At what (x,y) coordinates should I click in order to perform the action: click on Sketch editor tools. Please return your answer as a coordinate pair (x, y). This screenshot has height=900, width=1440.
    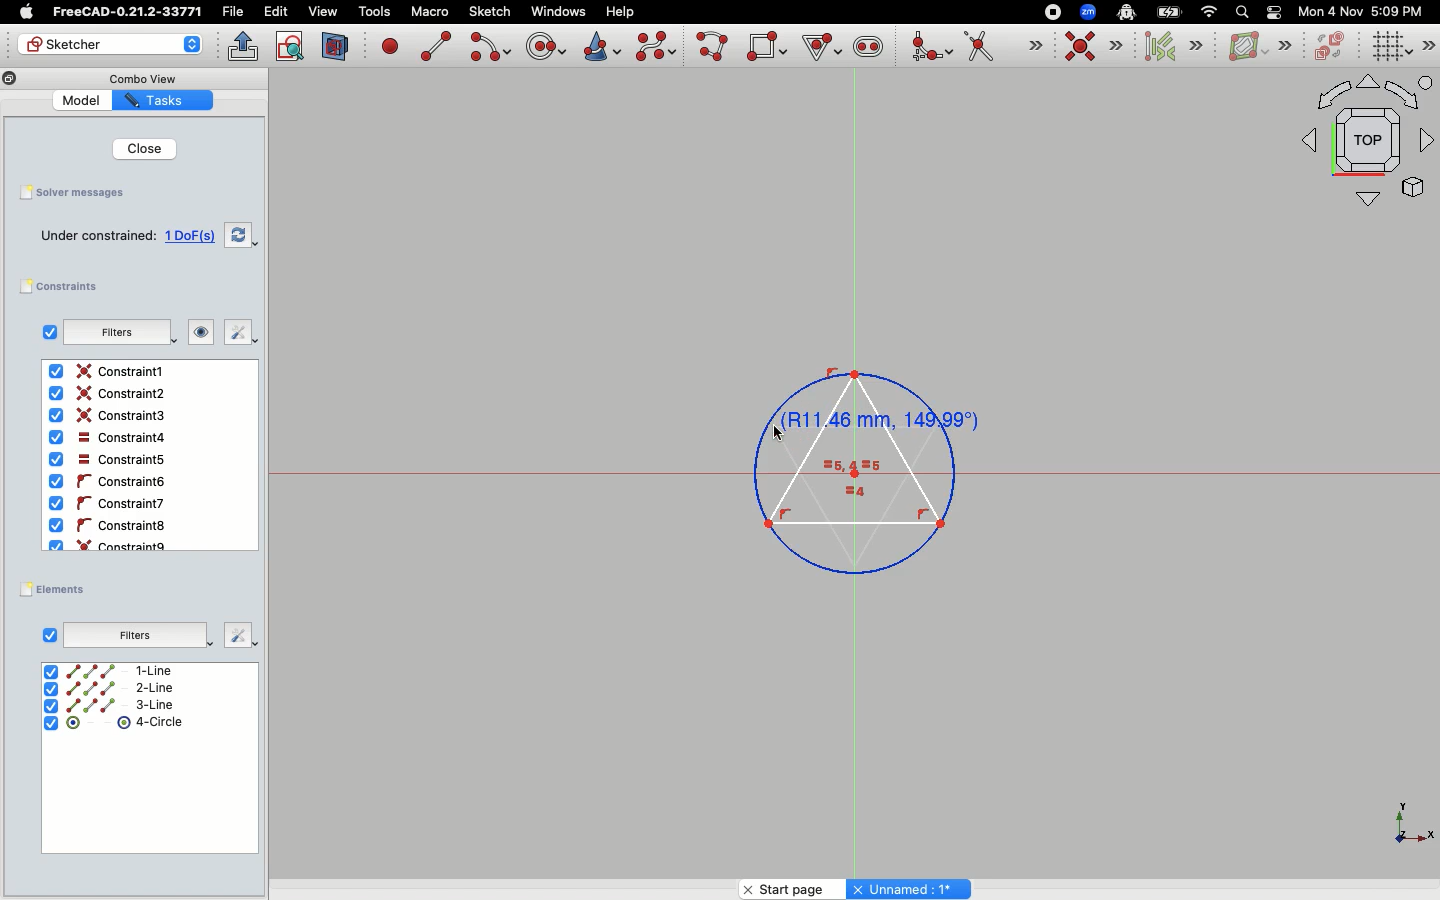
    Looking at the image, I should click on (1427, 45).